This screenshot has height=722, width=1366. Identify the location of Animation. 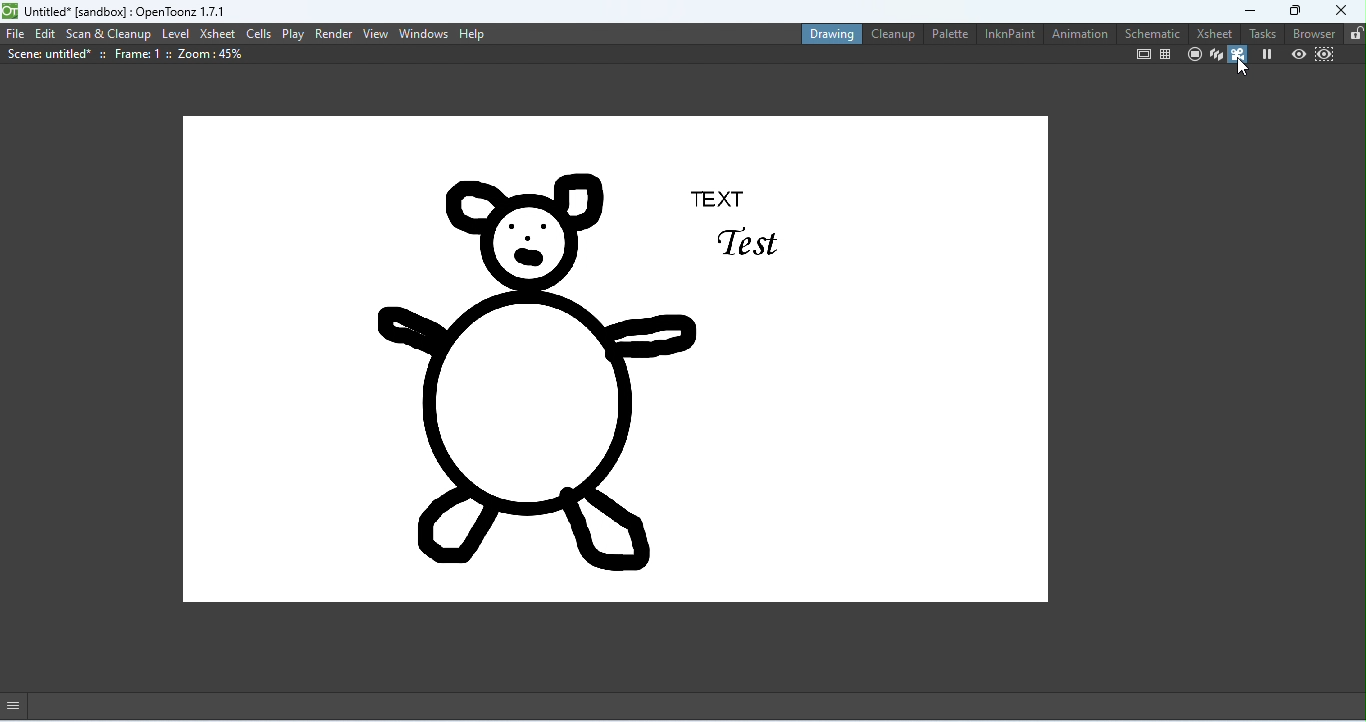
(1078, 36).